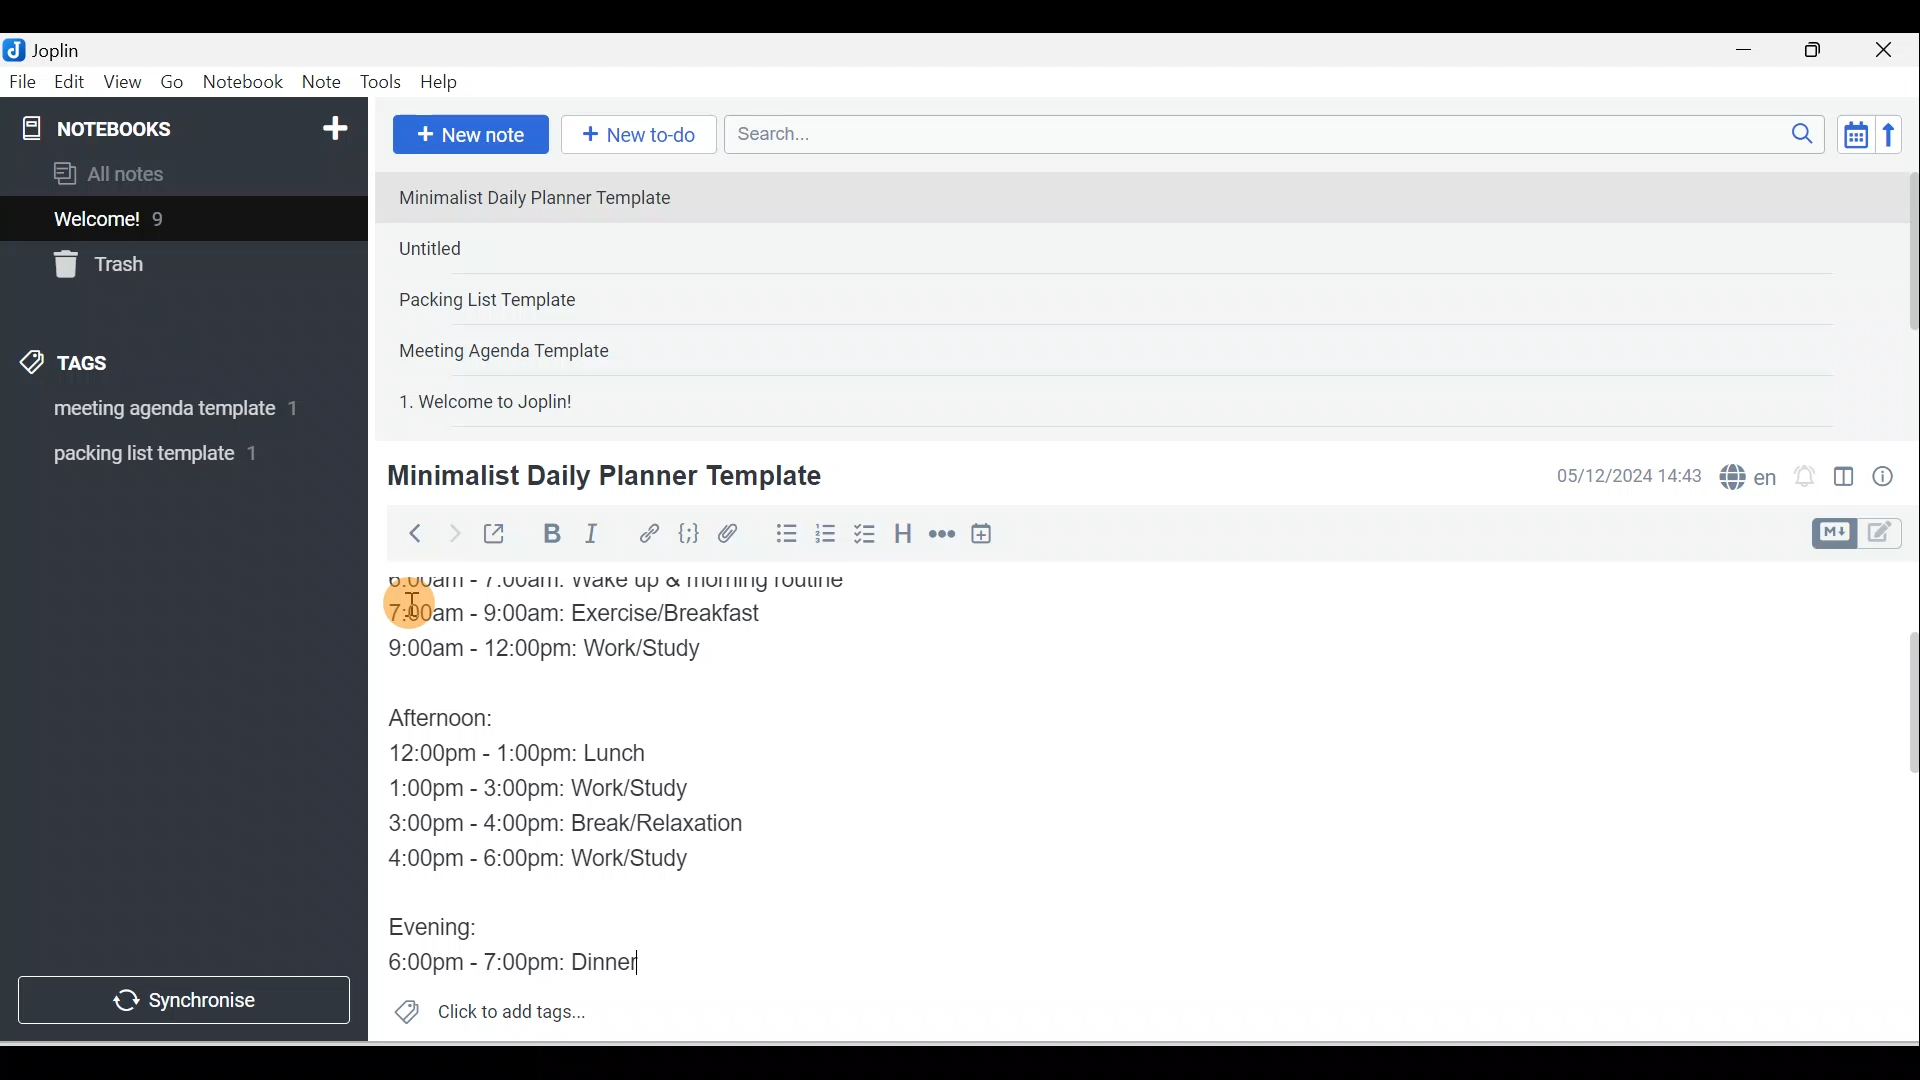 Image resolution: width=1920 pixels, height=1080 pixels. What do you see at coordinates (547, 860) in the screenshot?
I see `4:00pm - 6:00pm: Work/Study` at bounding box center [547, 860].